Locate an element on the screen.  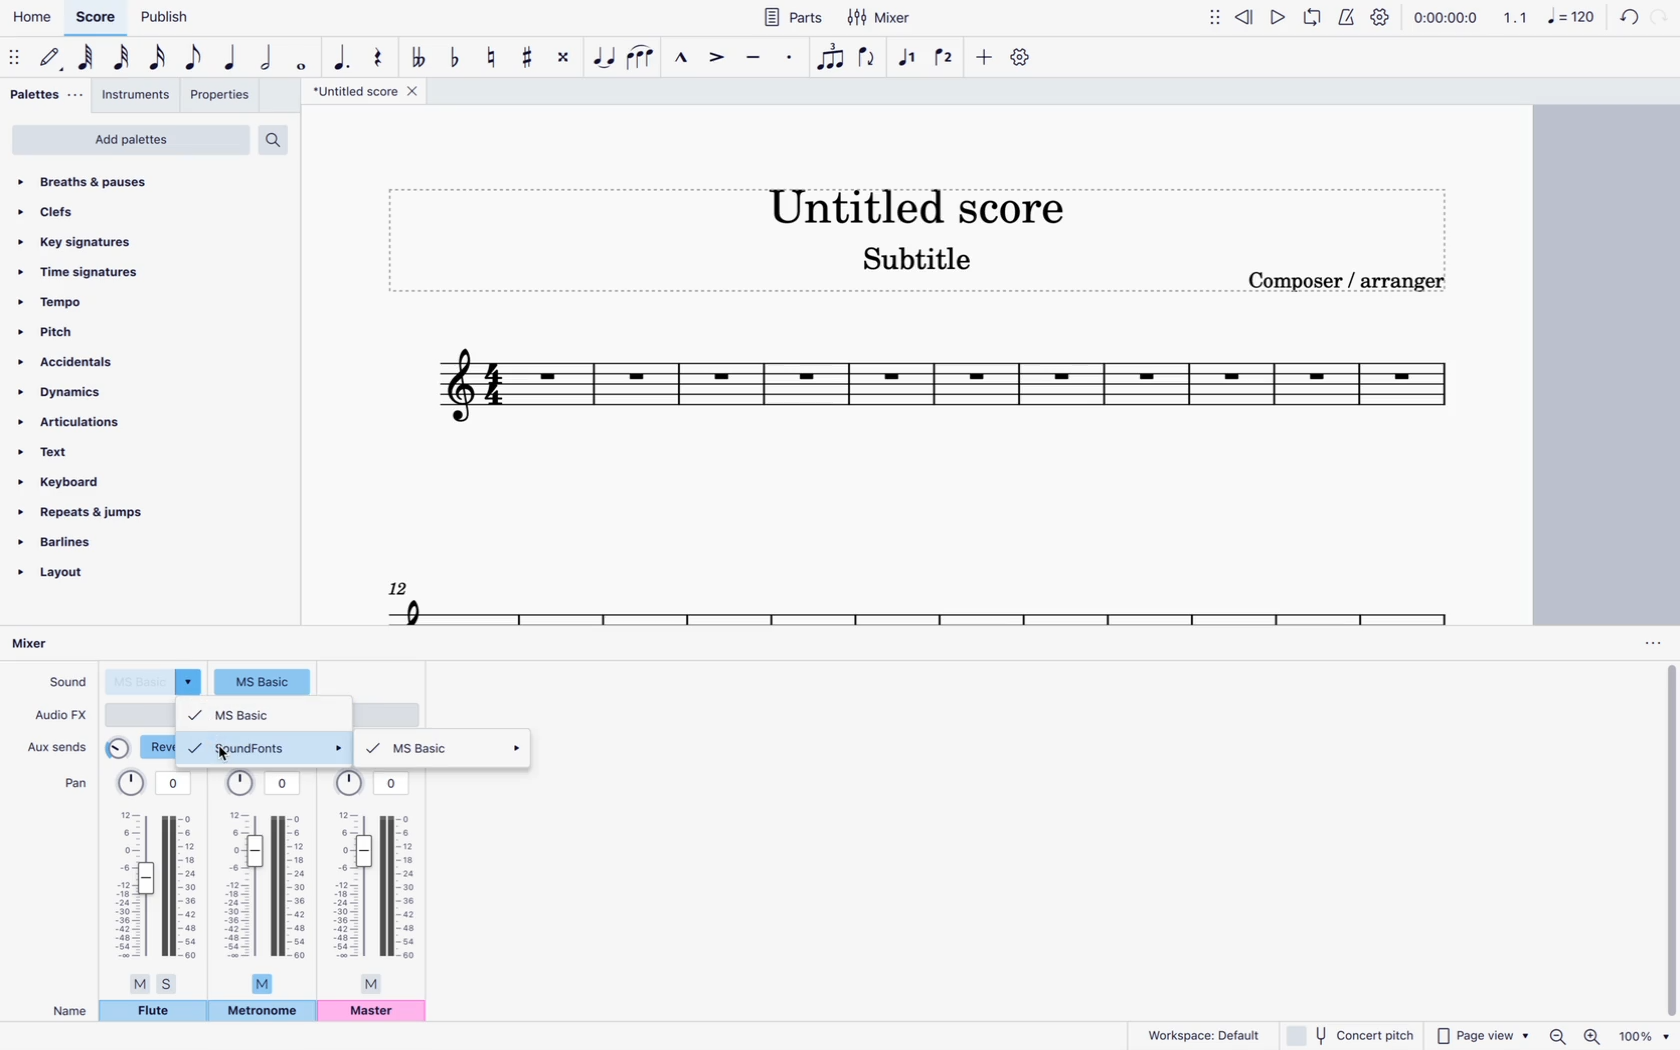
toggle double flat is located at coordinates (418, 57).